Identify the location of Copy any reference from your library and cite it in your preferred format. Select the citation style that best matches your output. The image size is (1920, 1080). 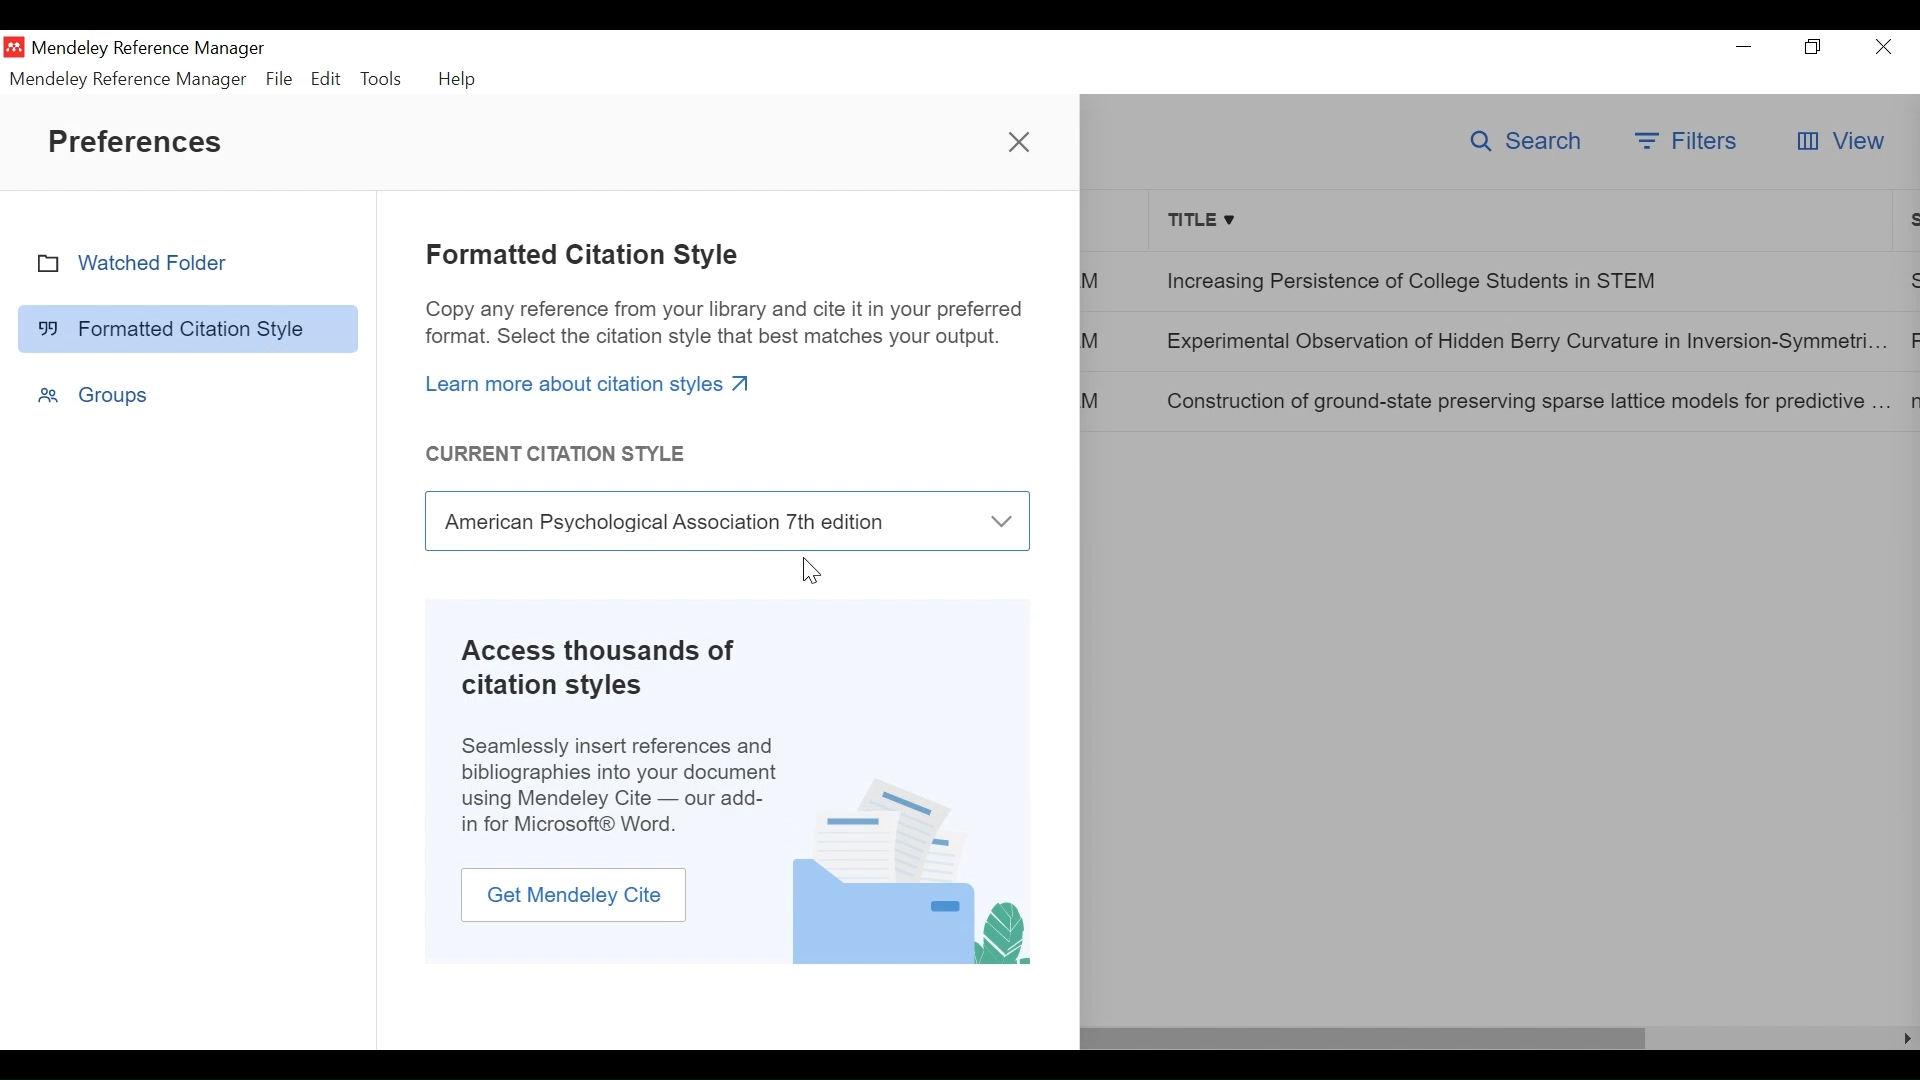
(724, 324).